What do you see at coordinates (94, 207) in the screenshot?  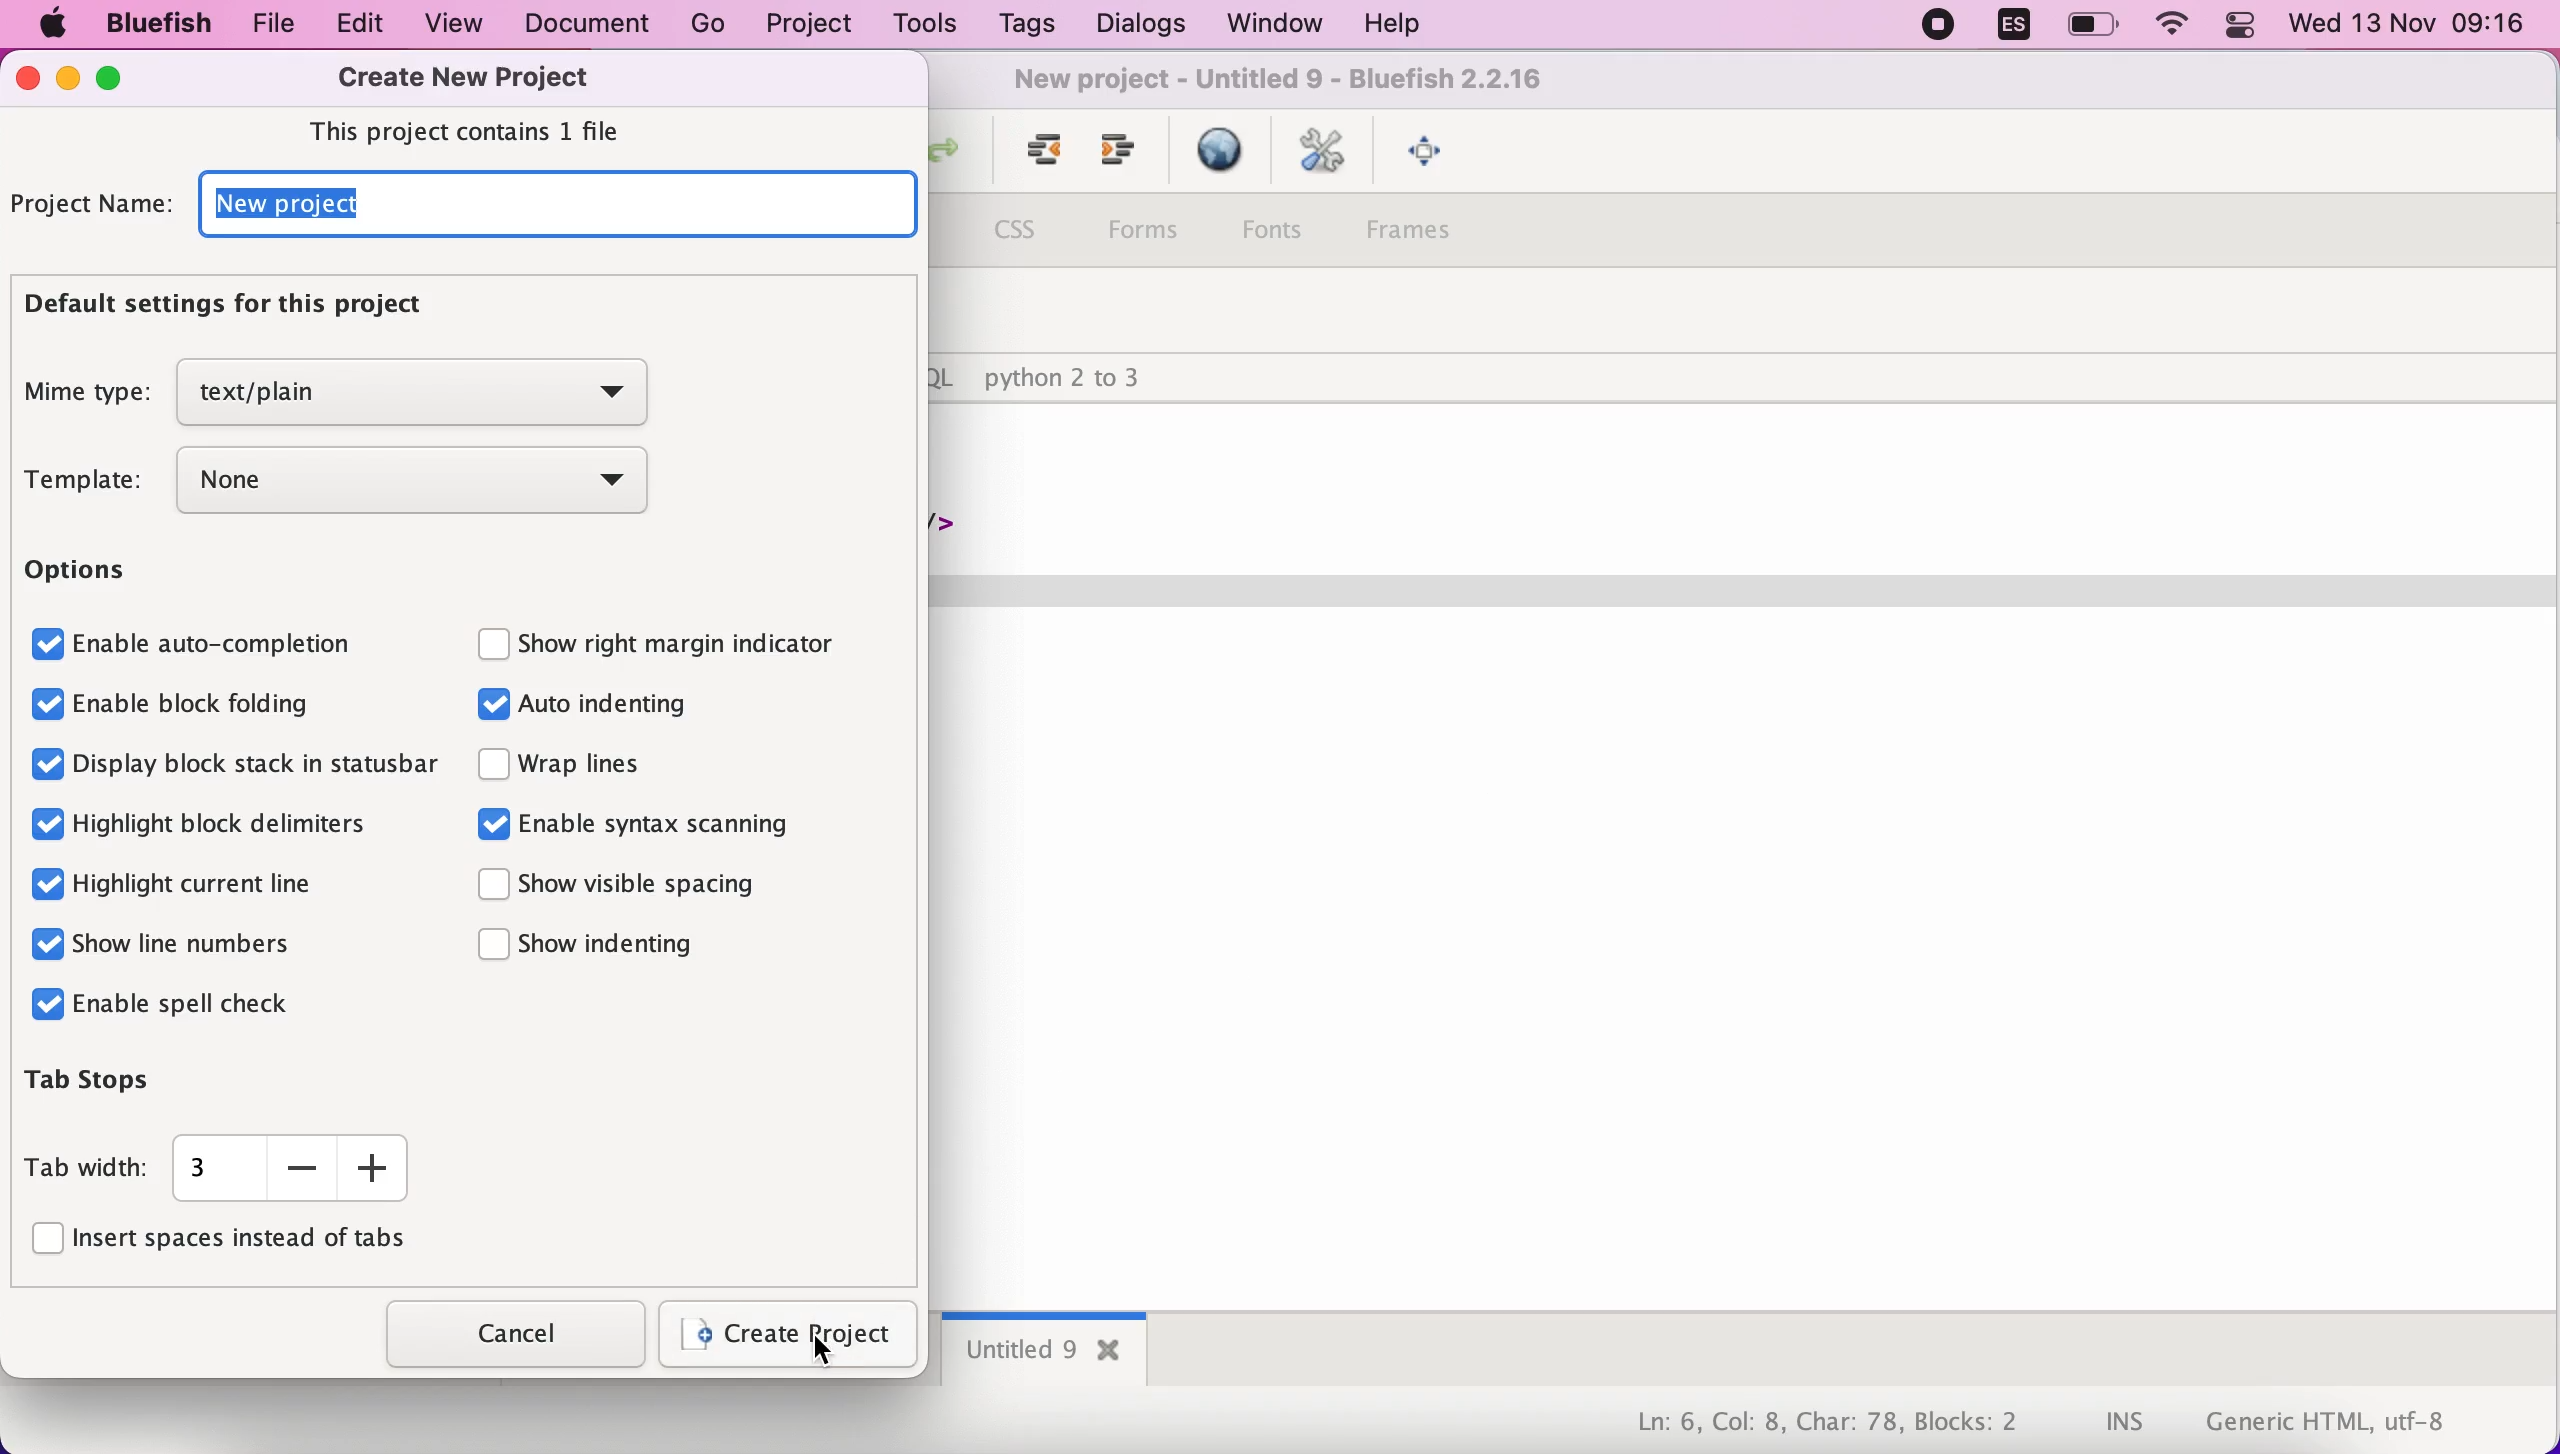 I see `project name:` at bounding box center [94, 207].